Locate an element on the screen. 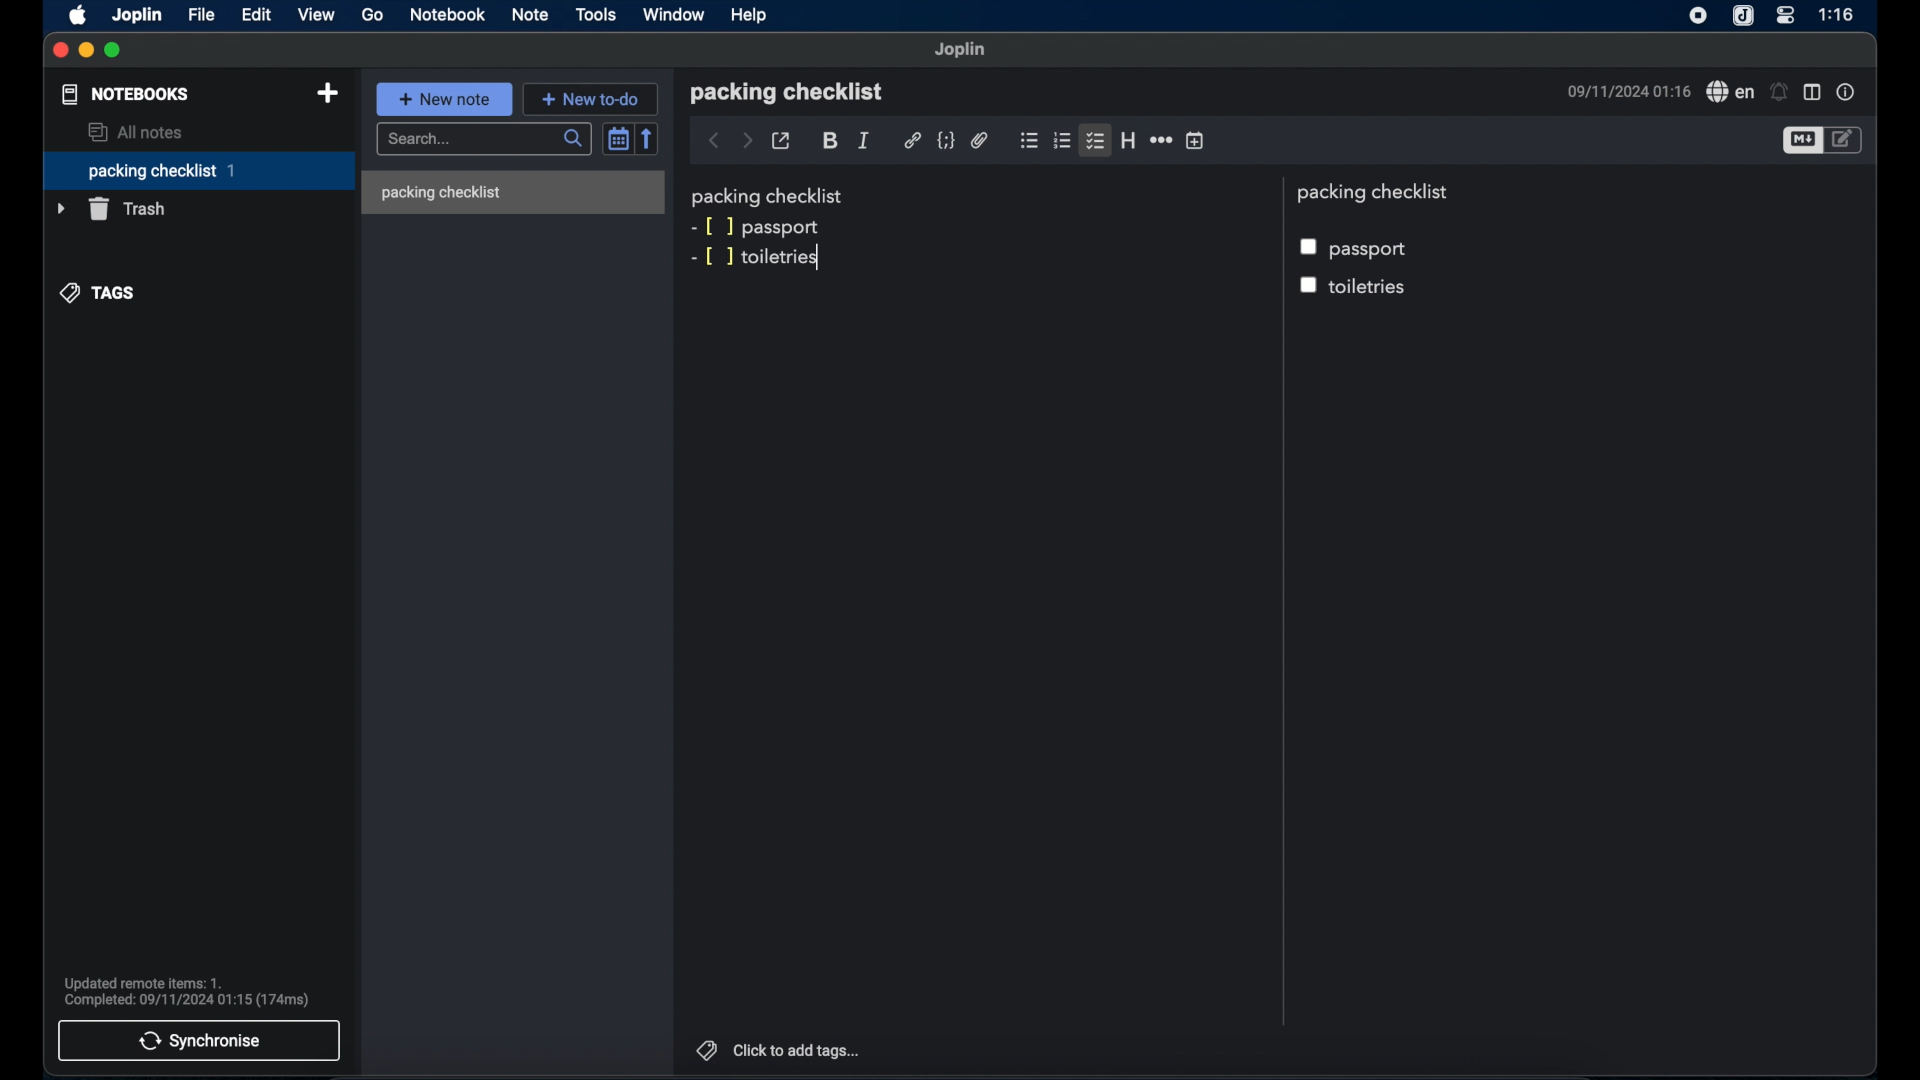 The width and height of the screenshot is (1920, 1080). packing checklist is located at coordinates (786, 92).